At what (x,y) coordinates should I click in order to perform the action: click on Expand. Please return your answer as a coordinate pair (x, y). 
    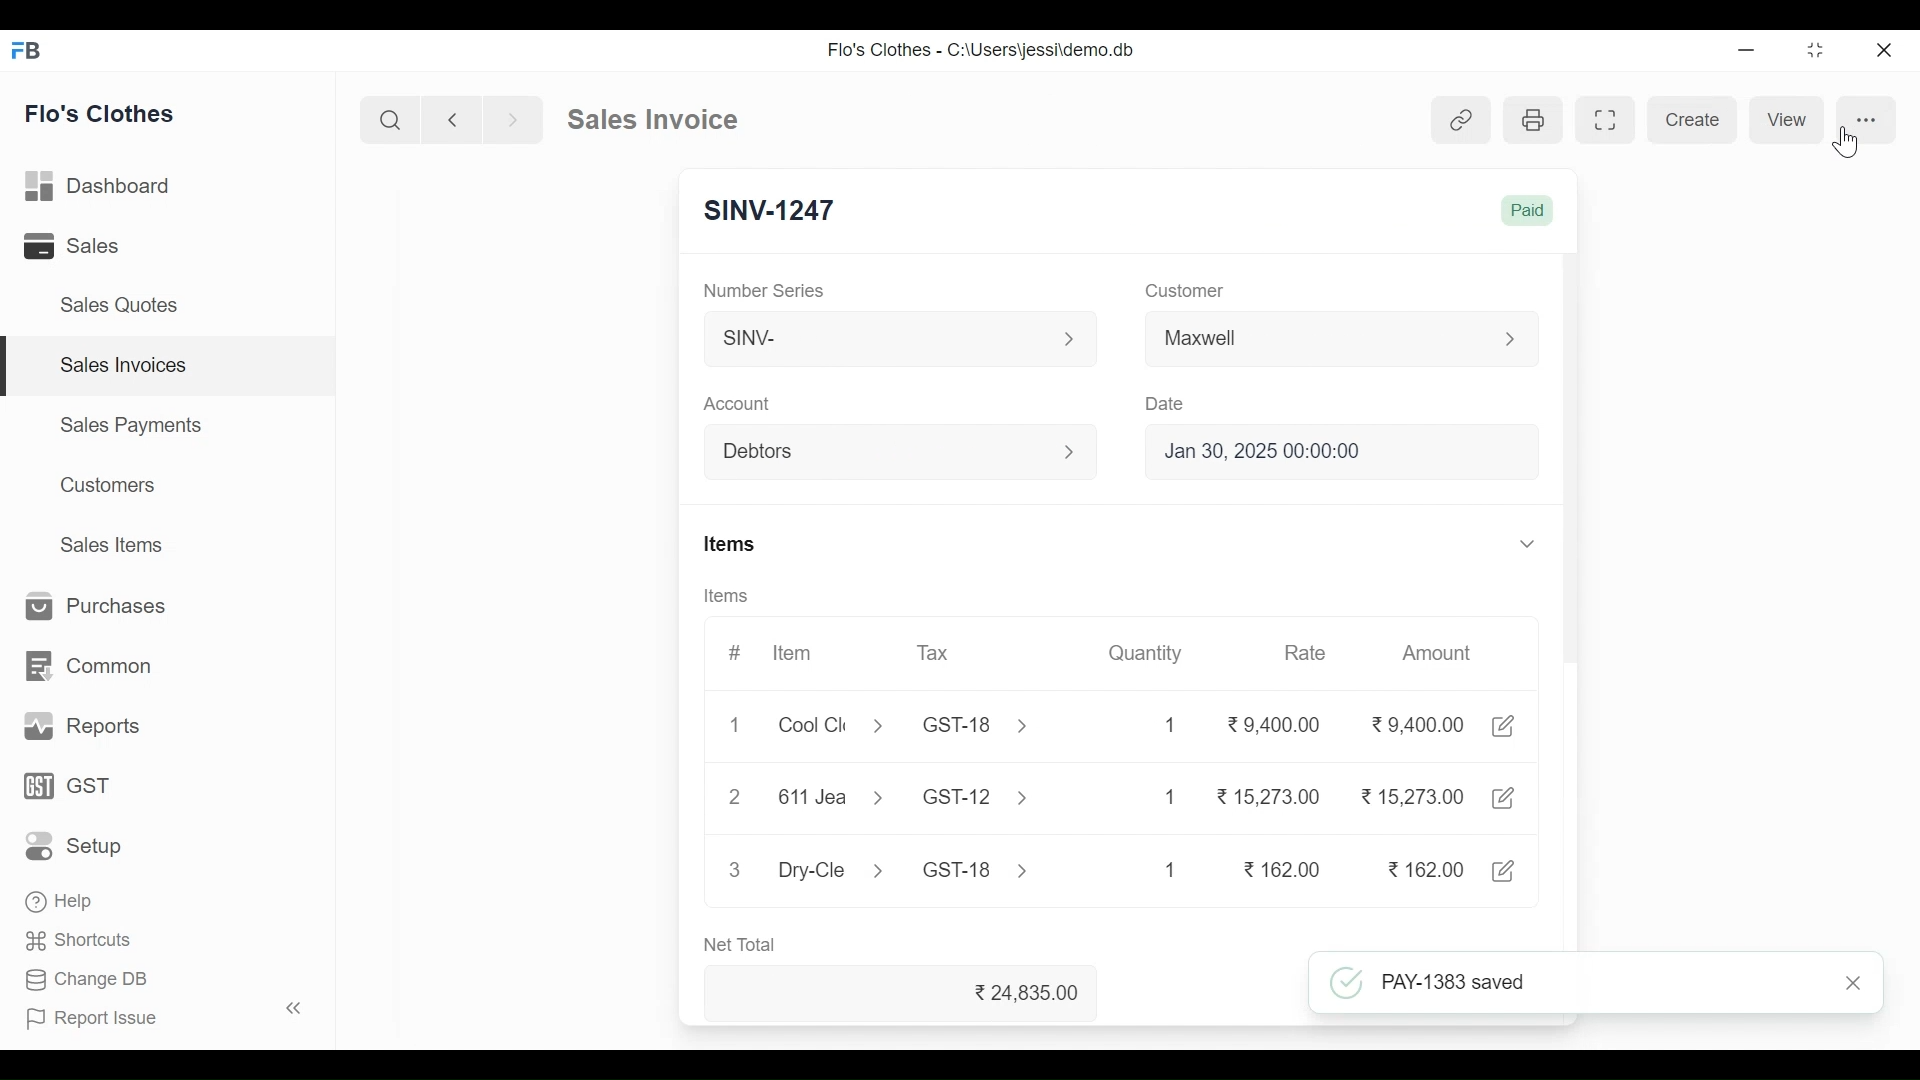
    Looking at the image, I should click on (1513, 339).